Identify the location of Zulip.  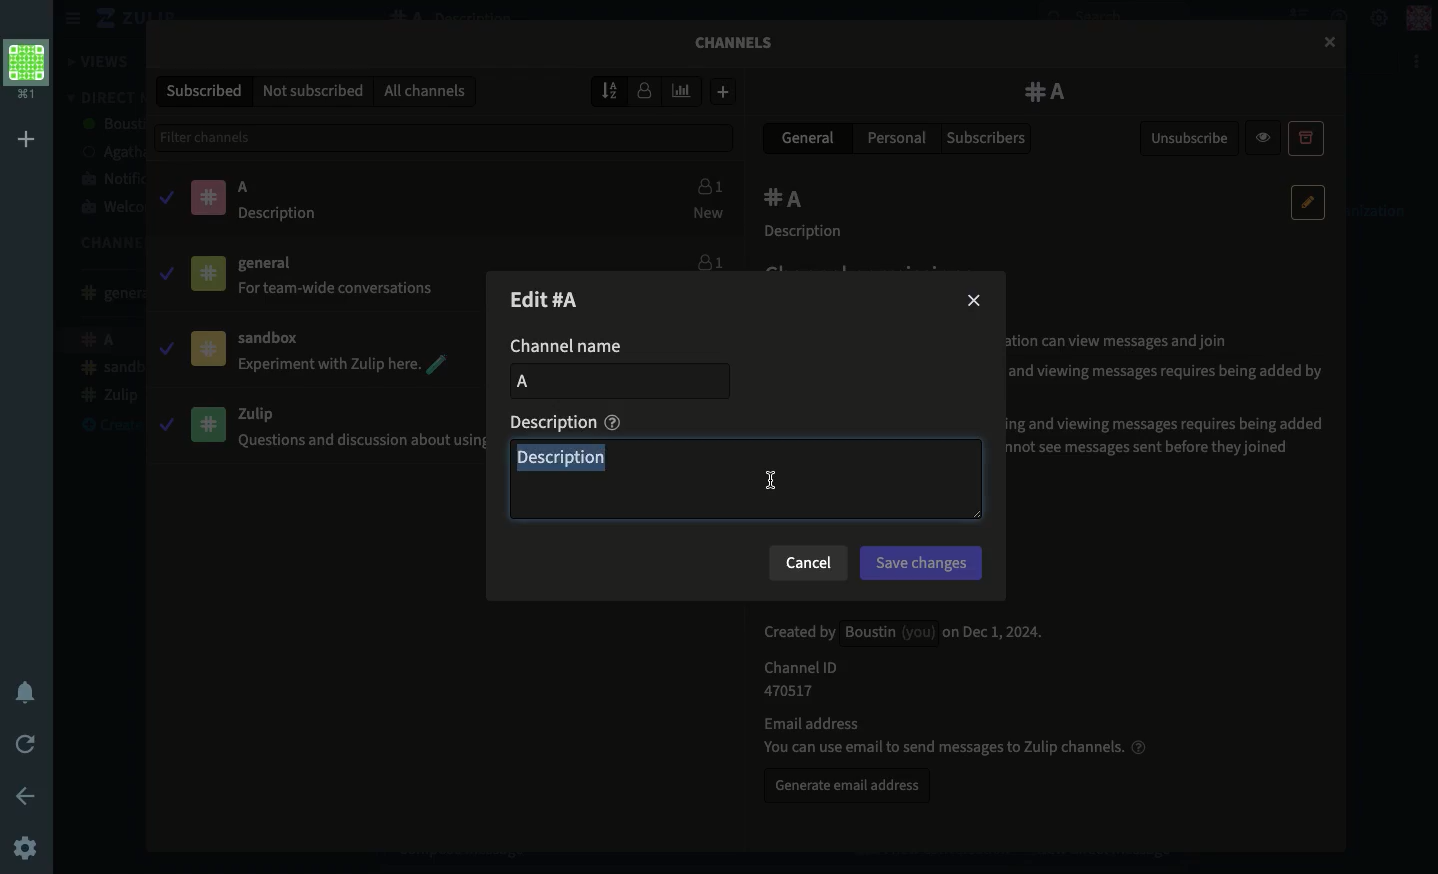
(314, 425).